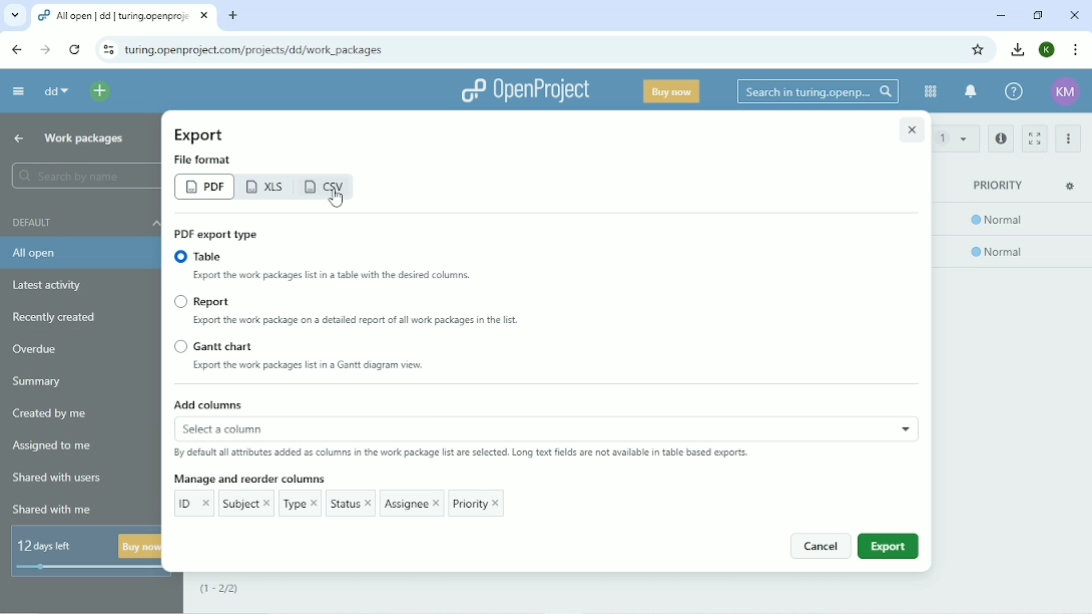 The height and width of the screenshot is (614, 1092). I want to click on Summary, so click(36, 382).